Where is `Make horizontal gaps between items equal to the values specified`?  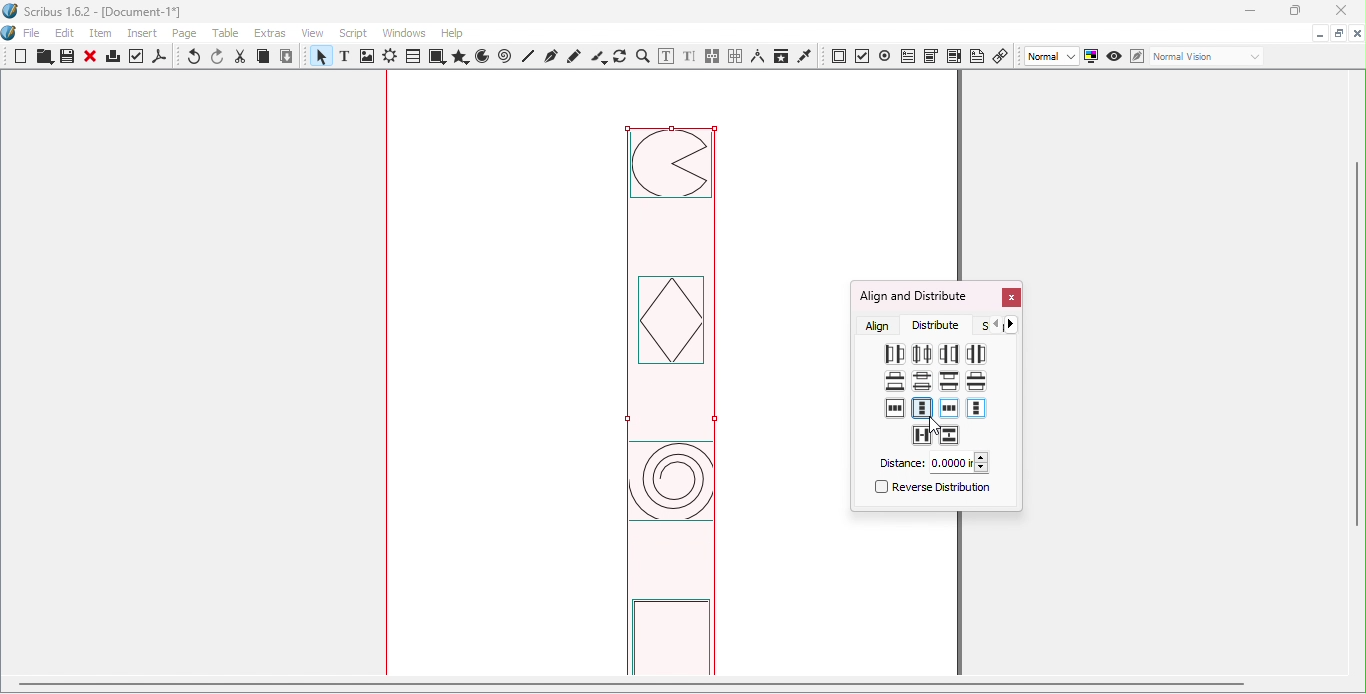 Make horizontal gaps between items equal to the values specified is located at coordinates (921, 435).